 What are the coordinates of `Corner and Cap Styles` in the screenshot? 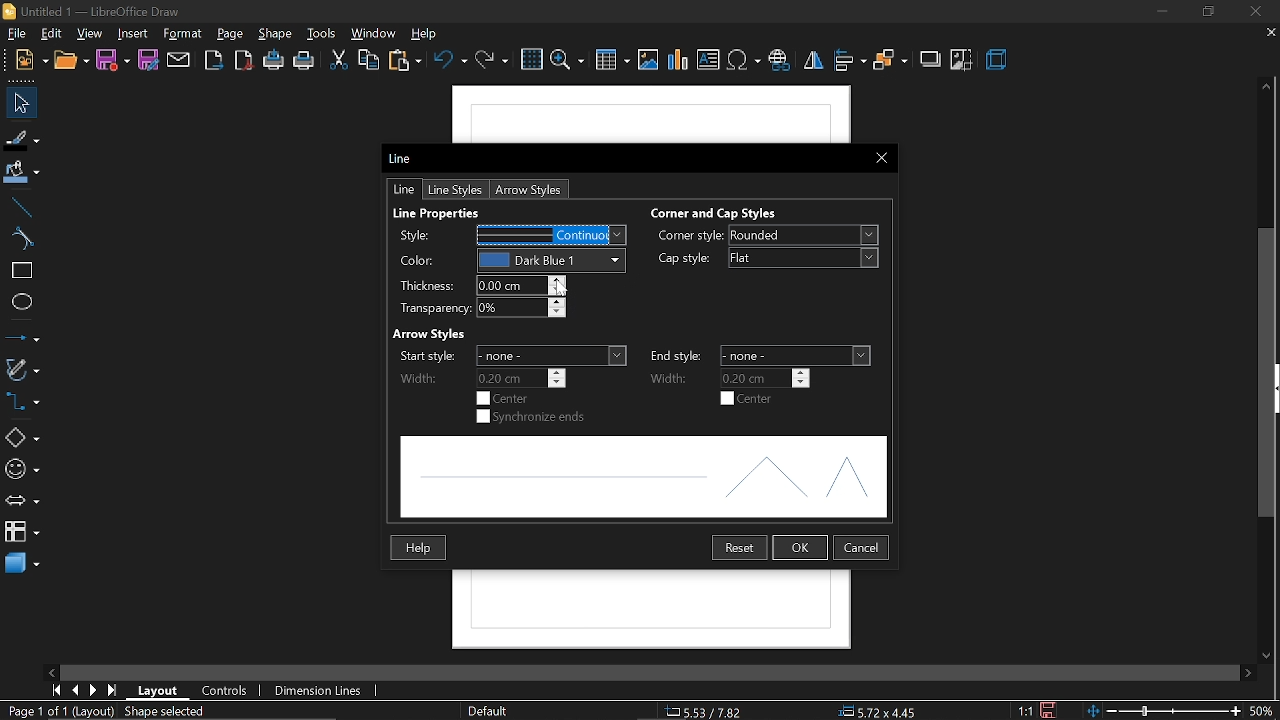 It's located at (715, 213).